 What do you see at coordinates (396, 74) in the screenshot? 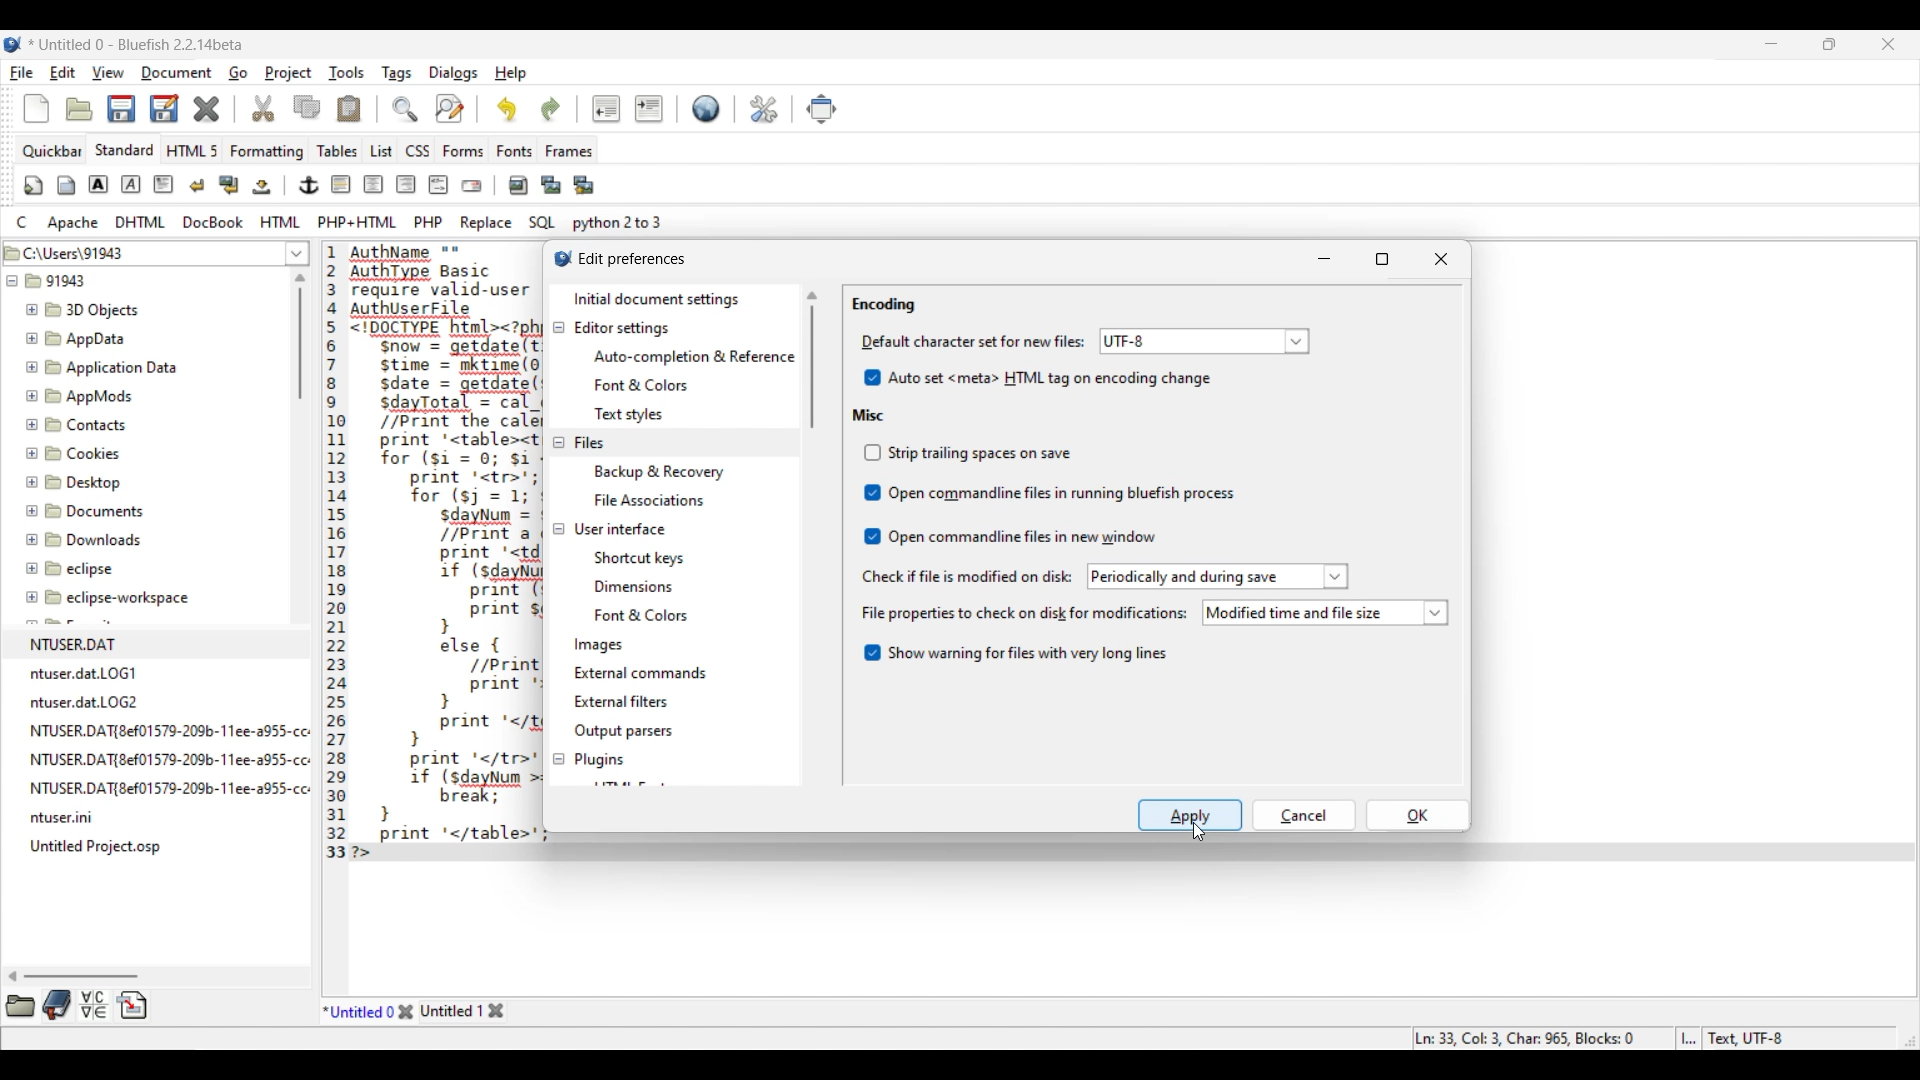
I see `Tags menu` at bounding box center [396, 74].